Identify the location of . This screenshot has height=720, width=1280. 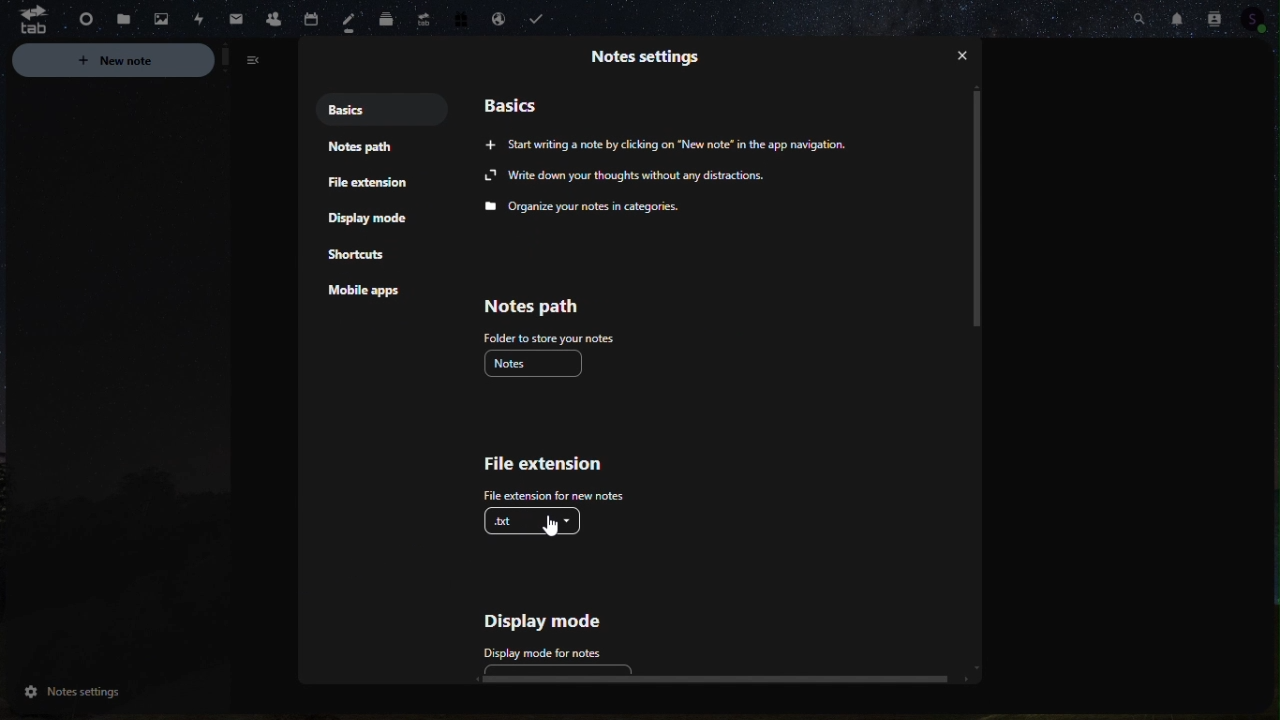
(655, 62).